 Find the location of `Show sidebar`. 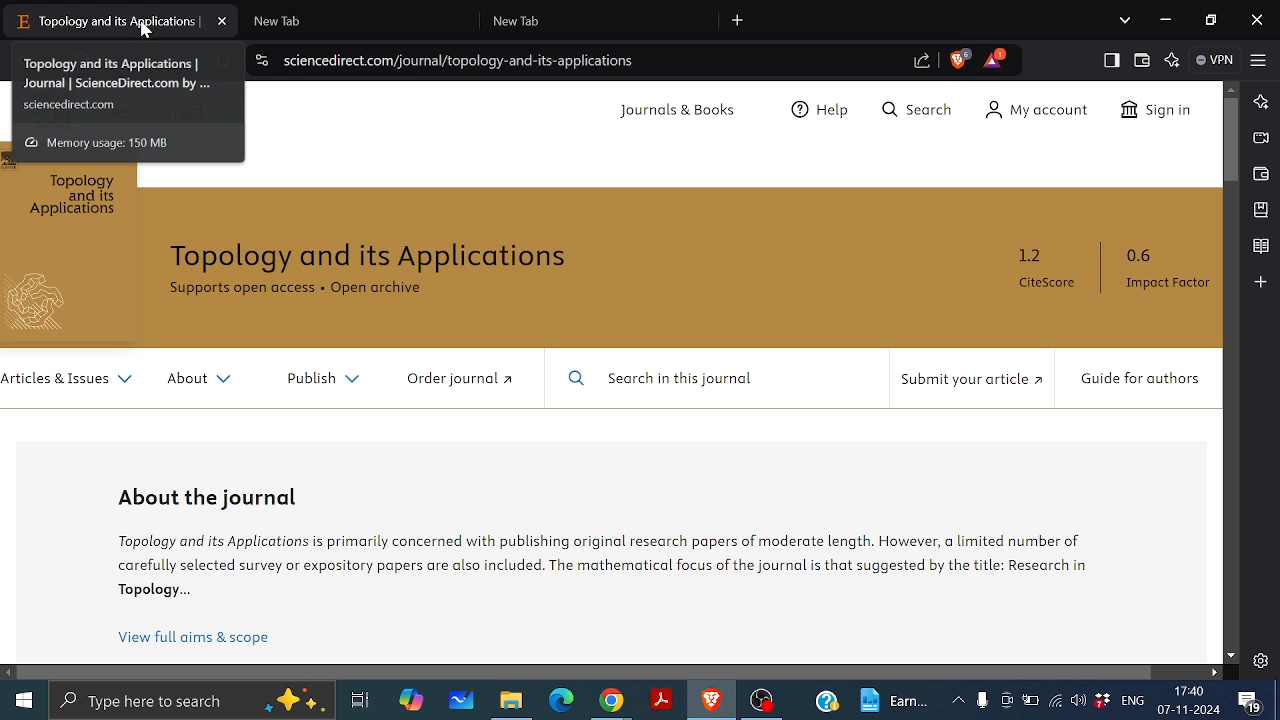

Show sidebar is located at coordinates (1109, 59).